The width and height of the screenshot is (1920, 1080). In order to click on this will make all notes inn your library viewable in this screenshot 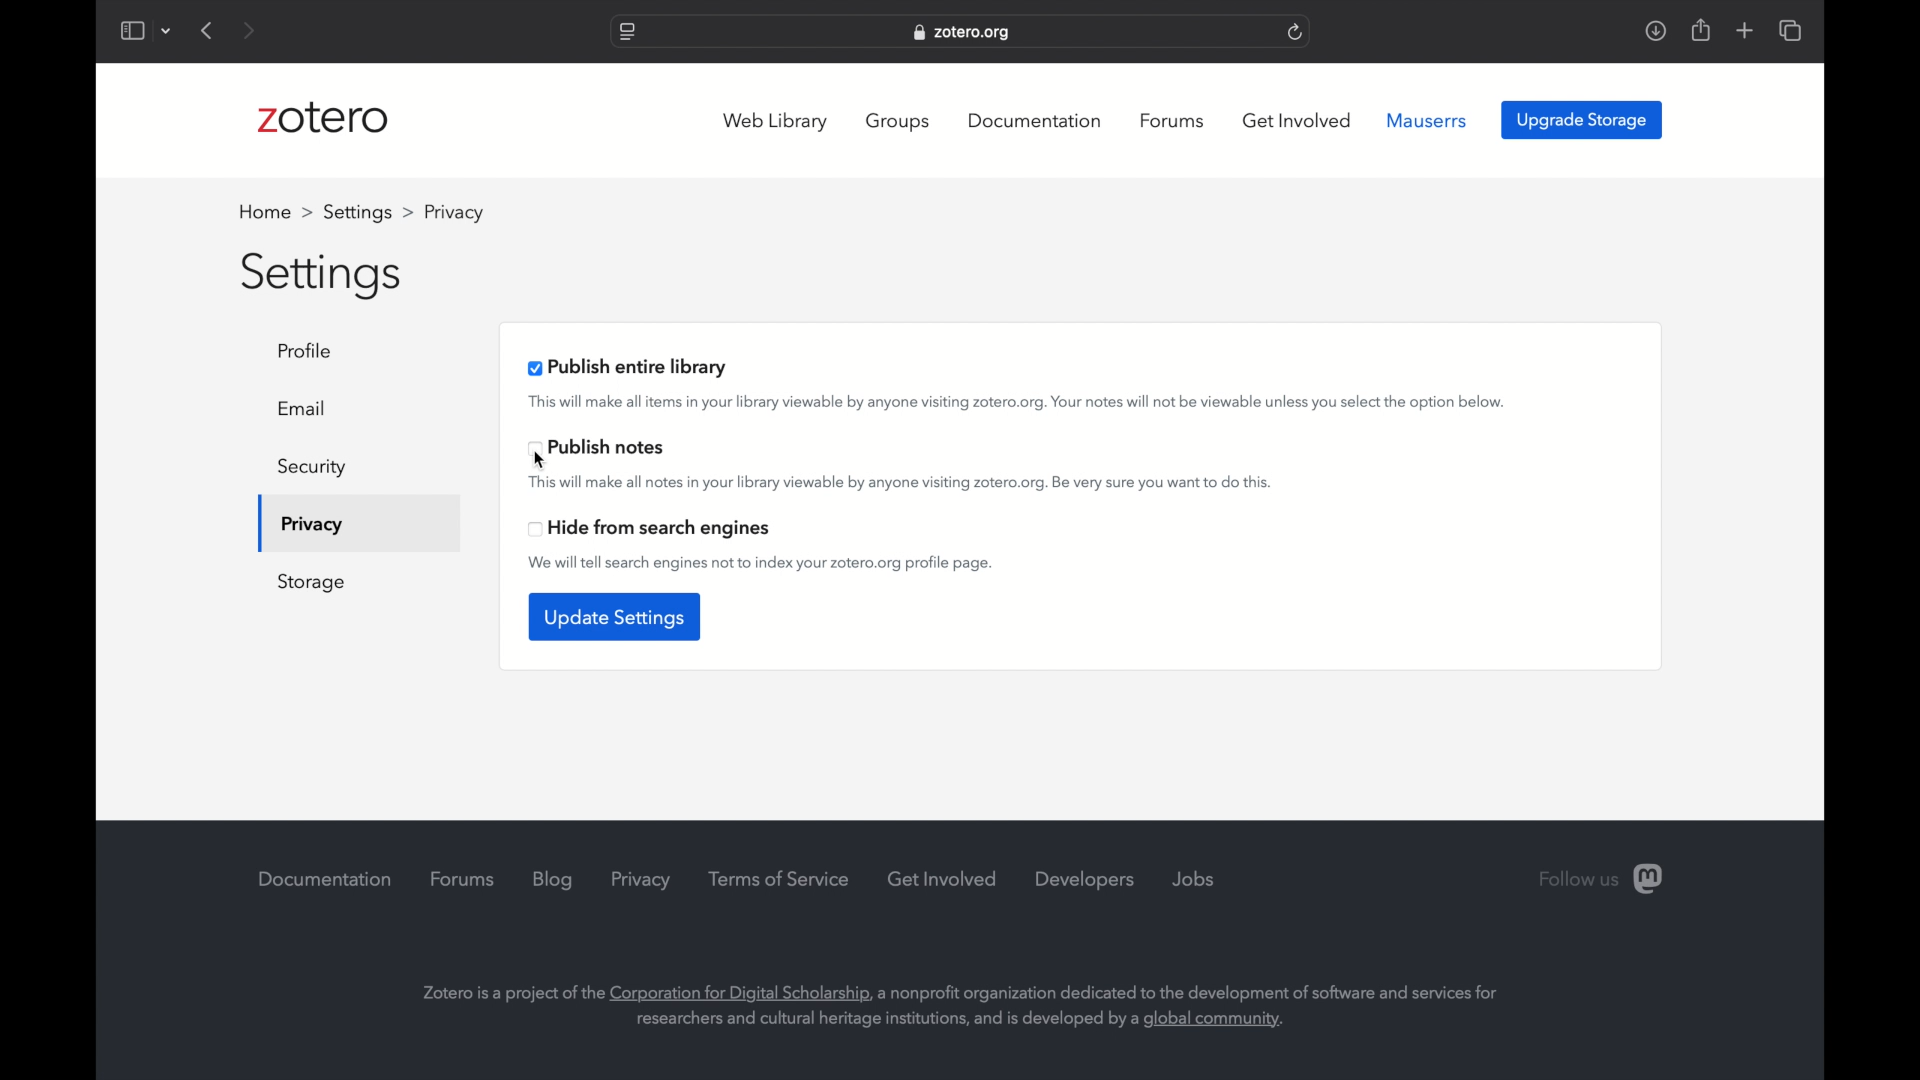, I will do `click(898, 484)`.